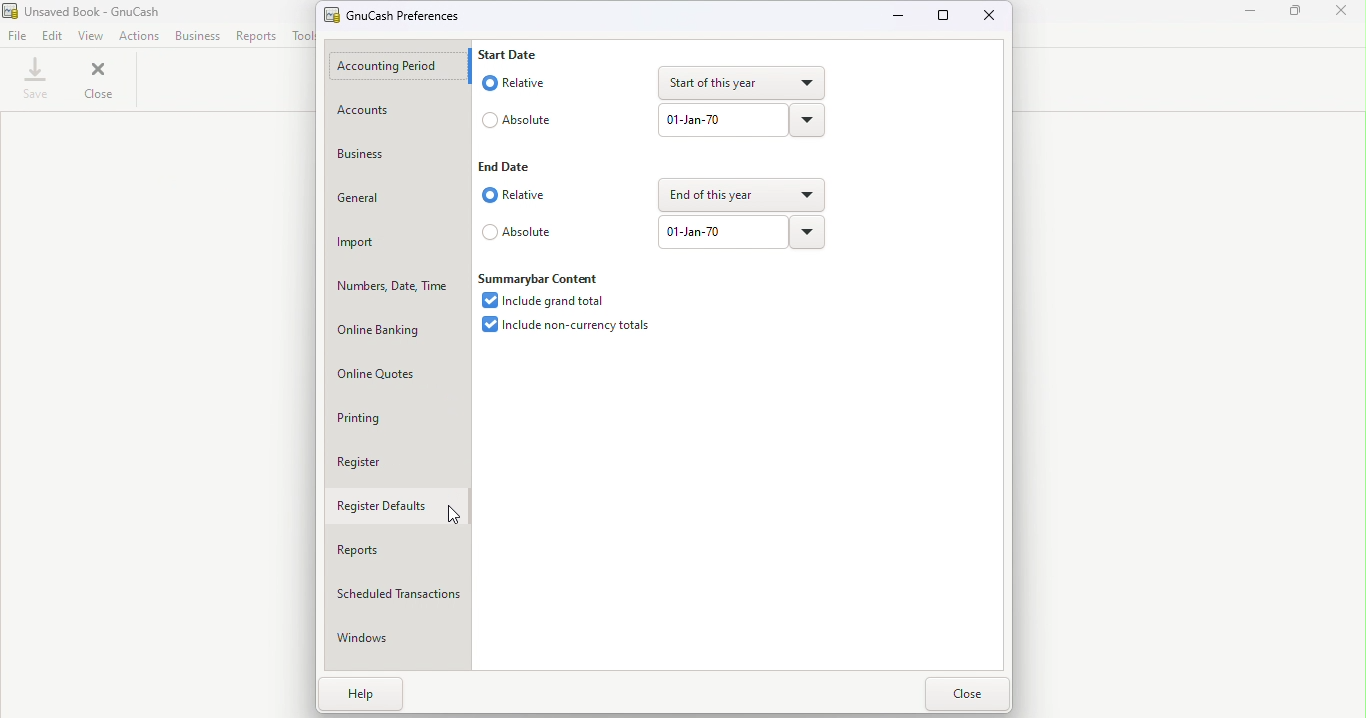 The image size is (1366, 718). I want to click on Save, so click(32, 84).